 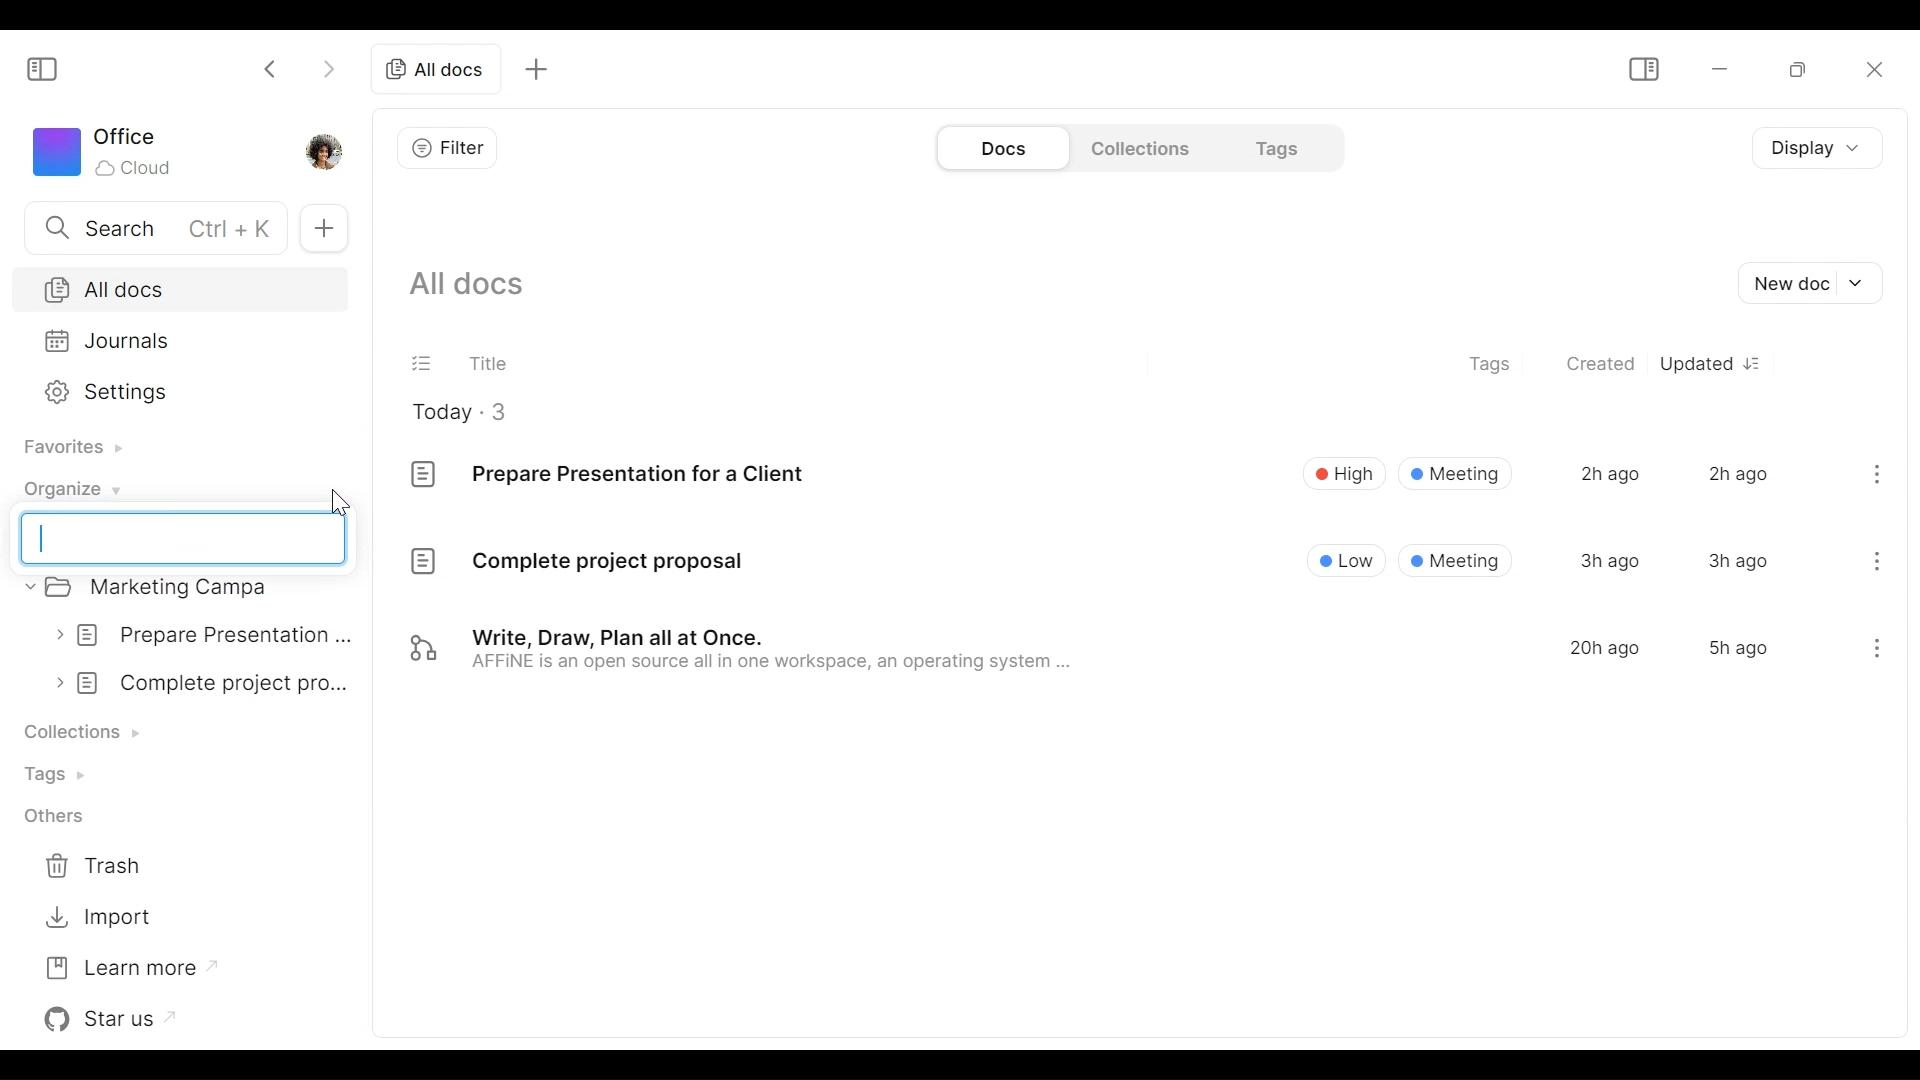 What do you see at coordinates (1875, 72) in the screenshot?
I see `Close` at bounding box center [1875, 72].